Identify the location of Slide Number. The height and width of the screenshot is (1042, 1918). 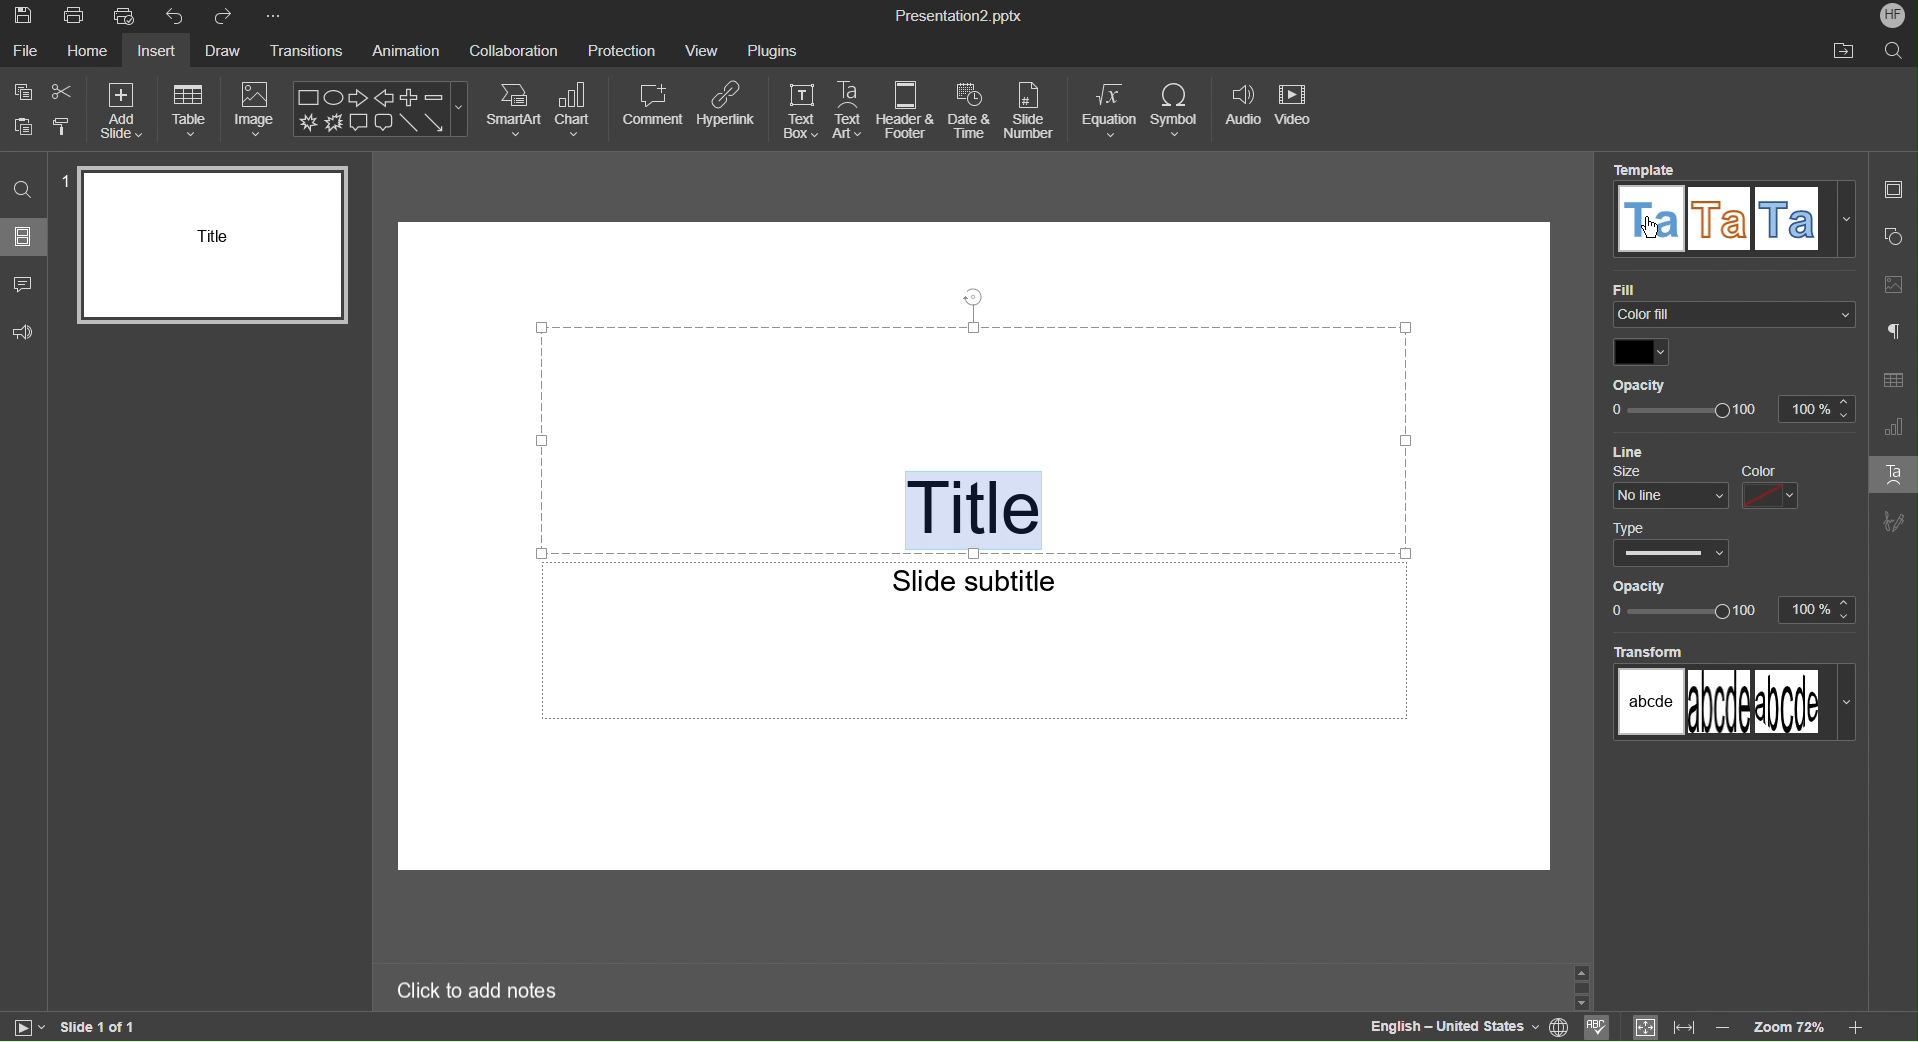
(1034, 110).